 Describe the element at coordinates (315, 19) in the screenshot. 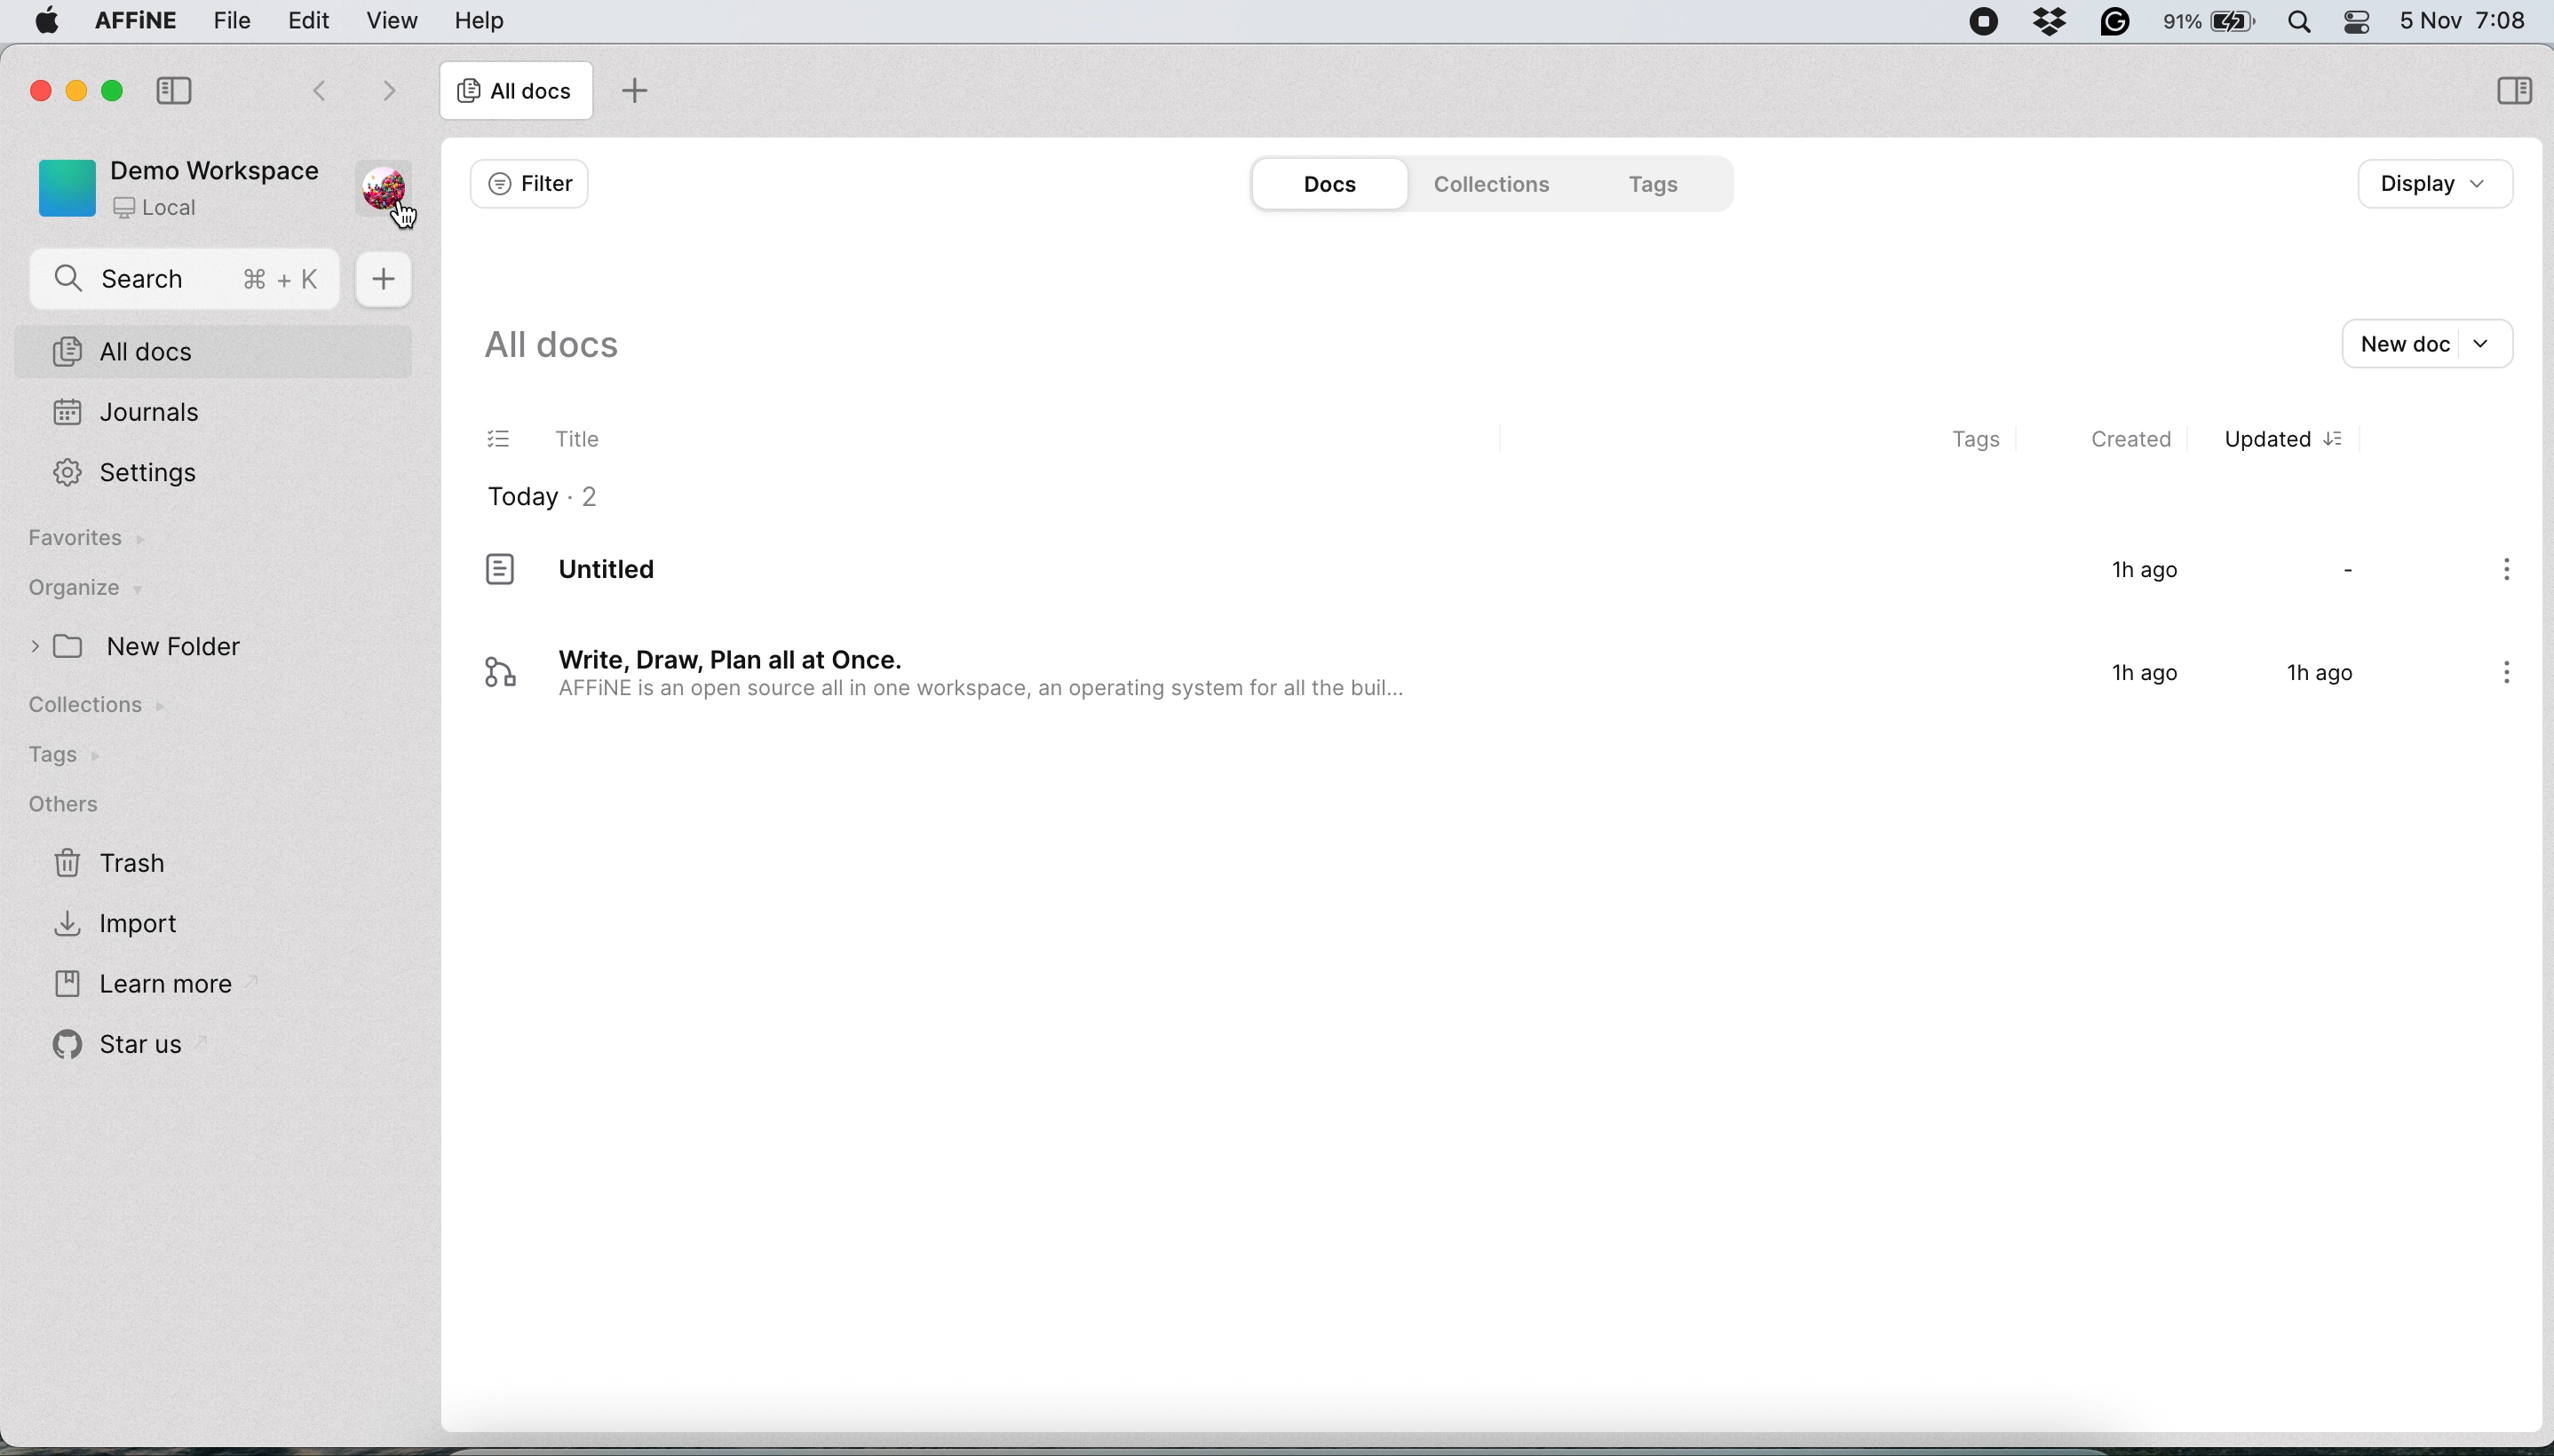

I see `edit` at that location.